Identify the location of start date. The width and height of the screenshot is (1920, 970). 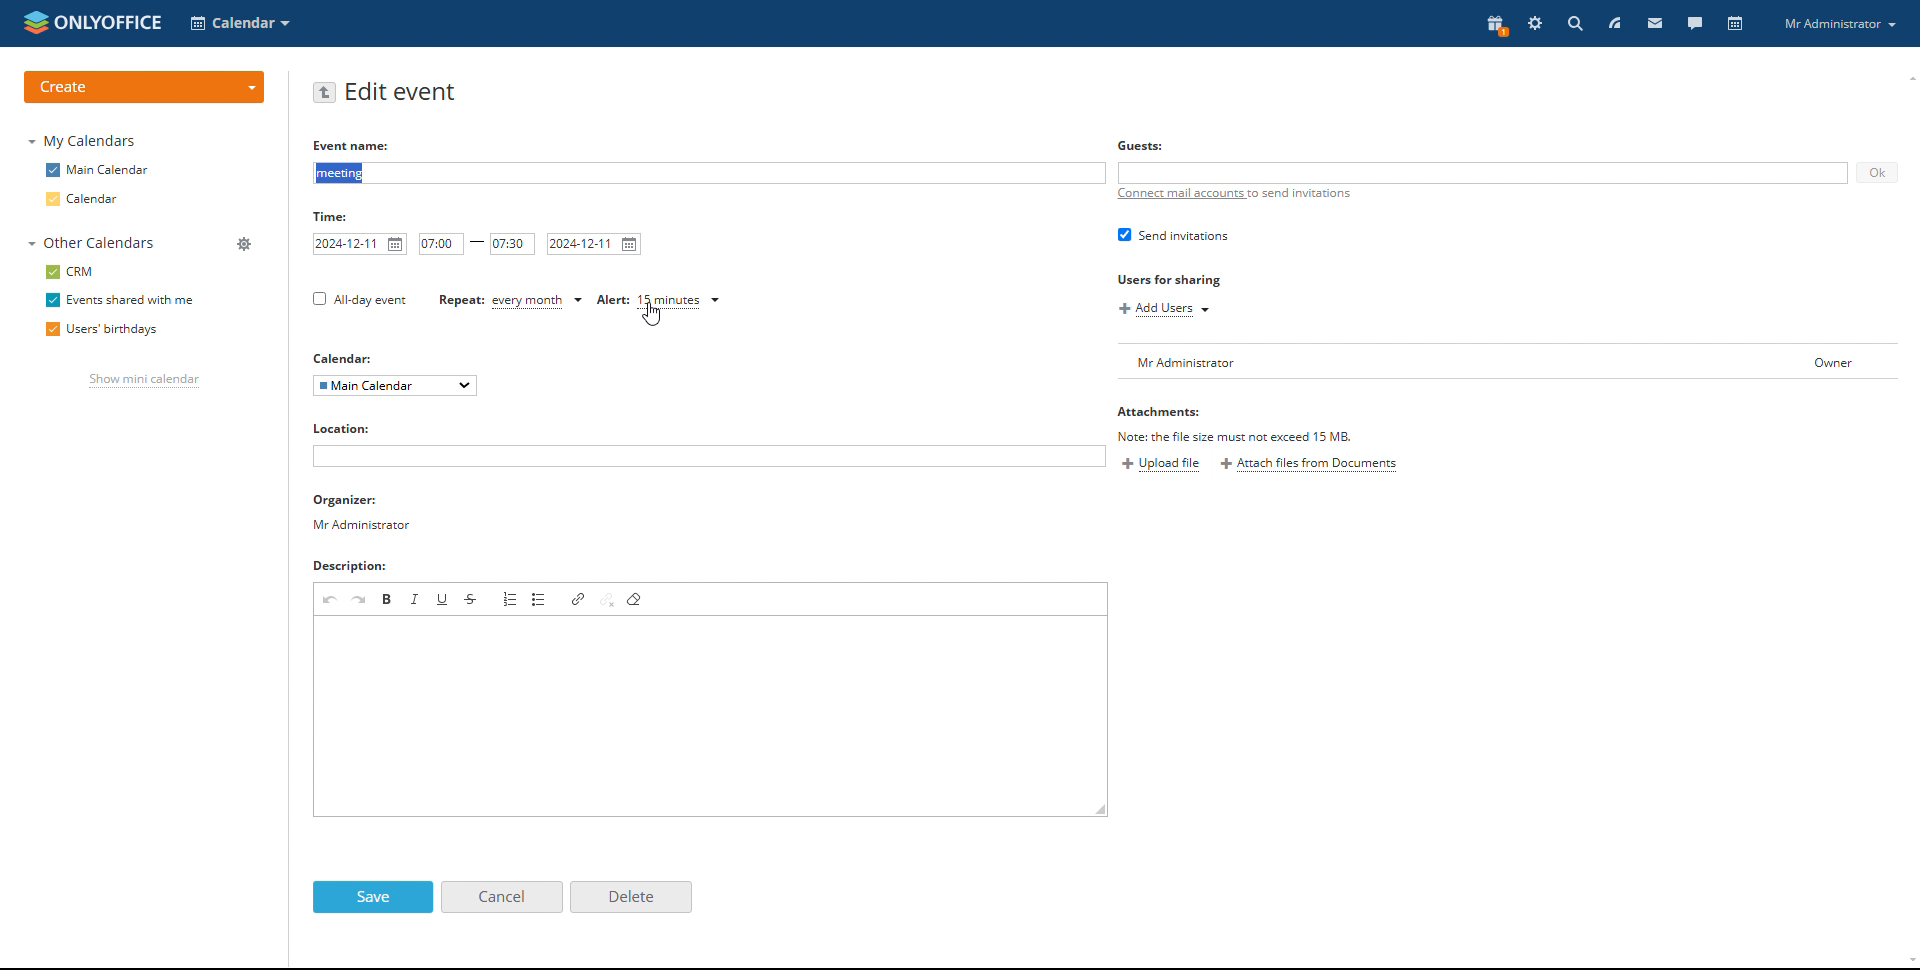
(362, 244).